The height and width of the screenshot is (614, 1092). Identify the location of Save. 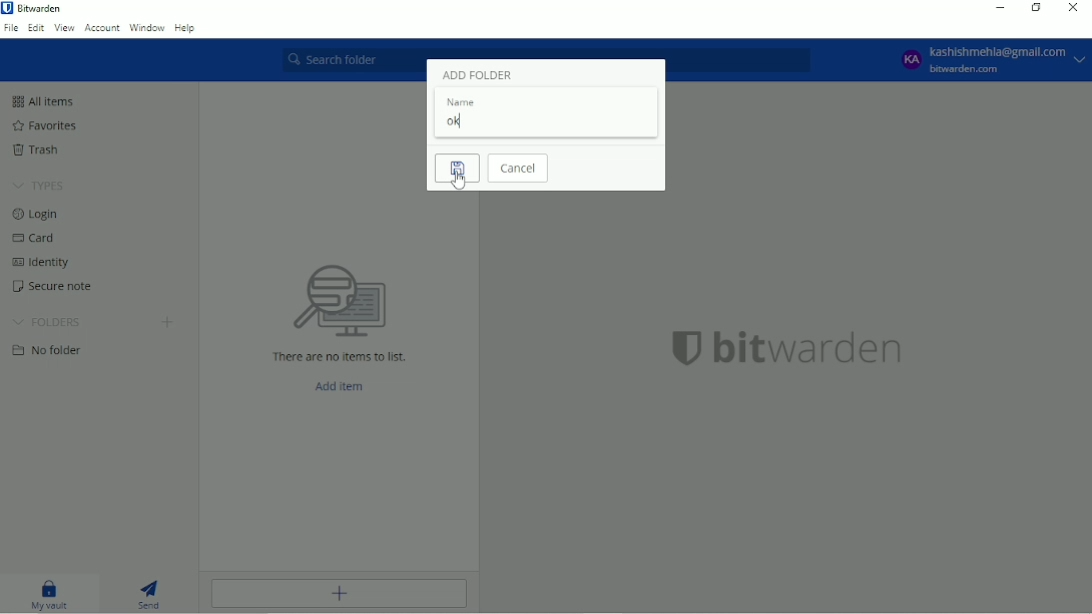
(456, 169).